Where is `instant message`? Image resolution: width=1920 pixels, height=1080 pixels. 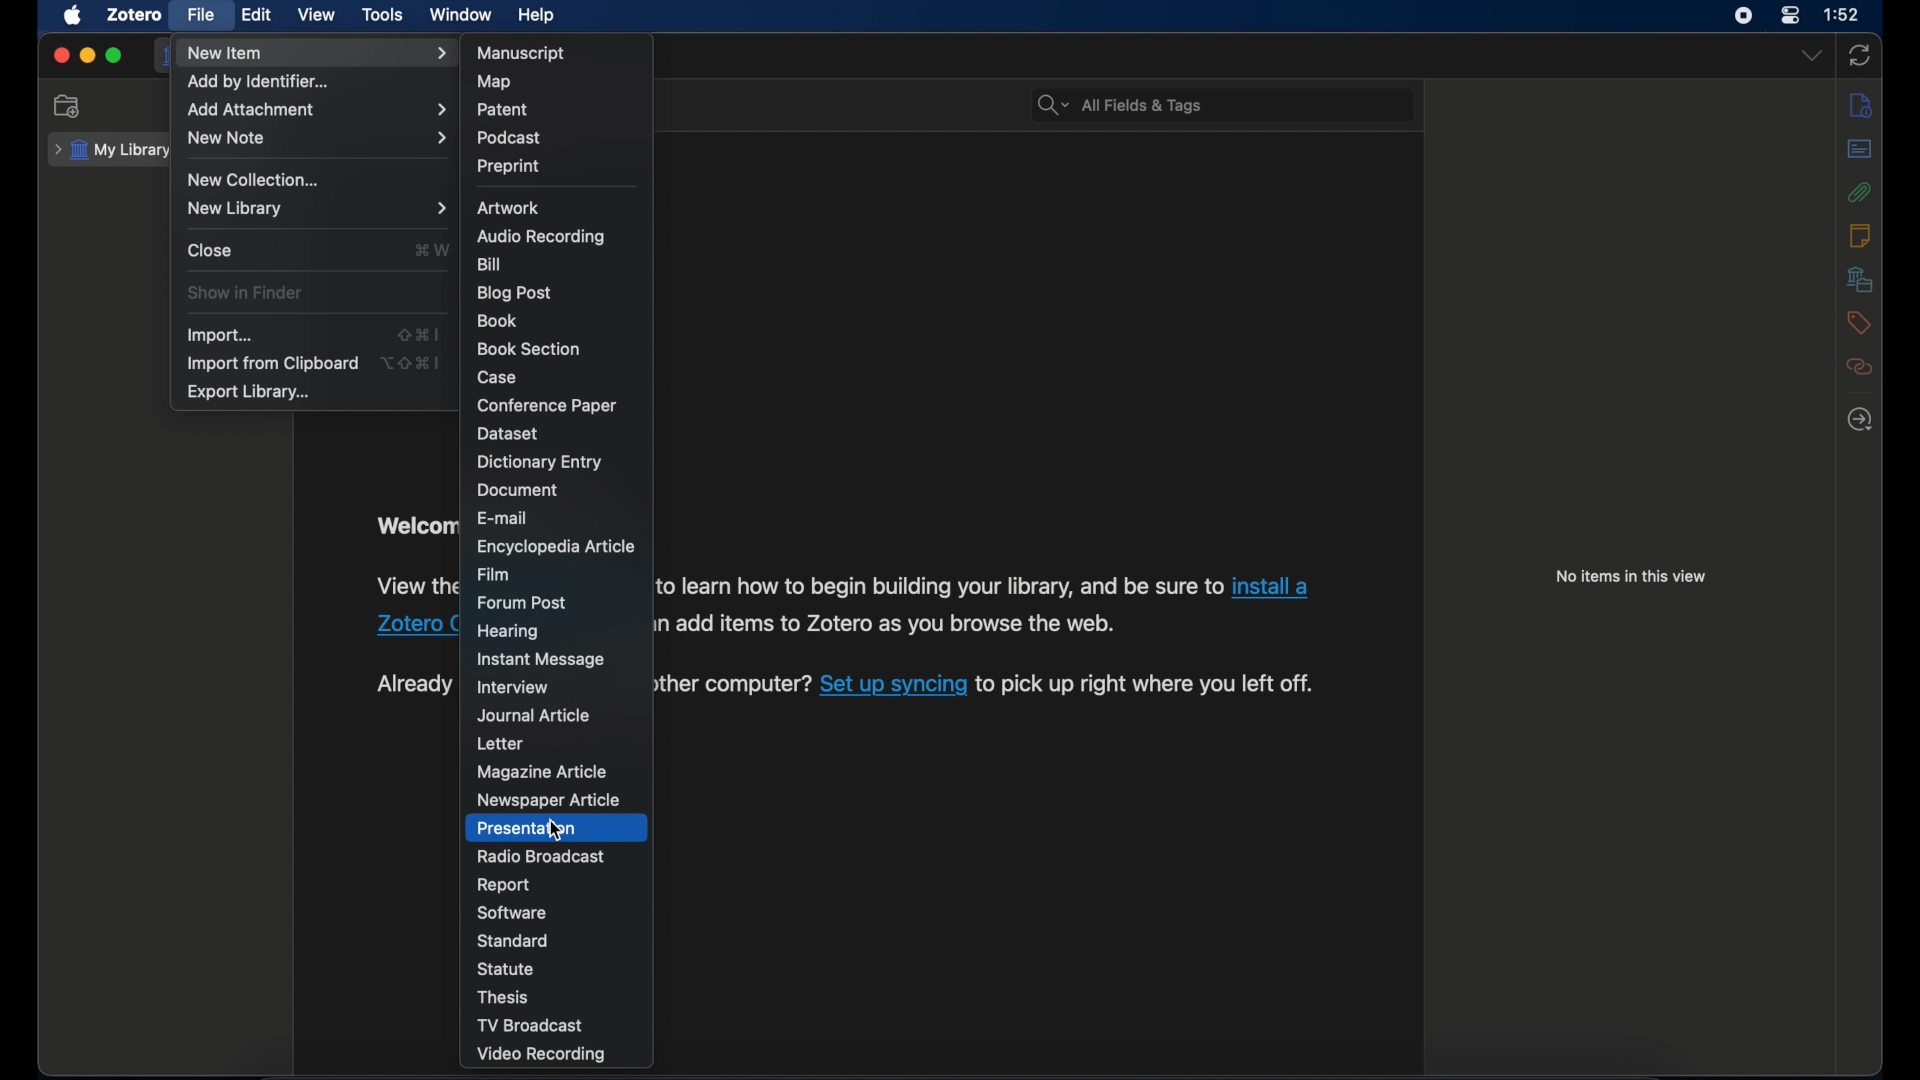 instant message is located at coordinates (539, 660).